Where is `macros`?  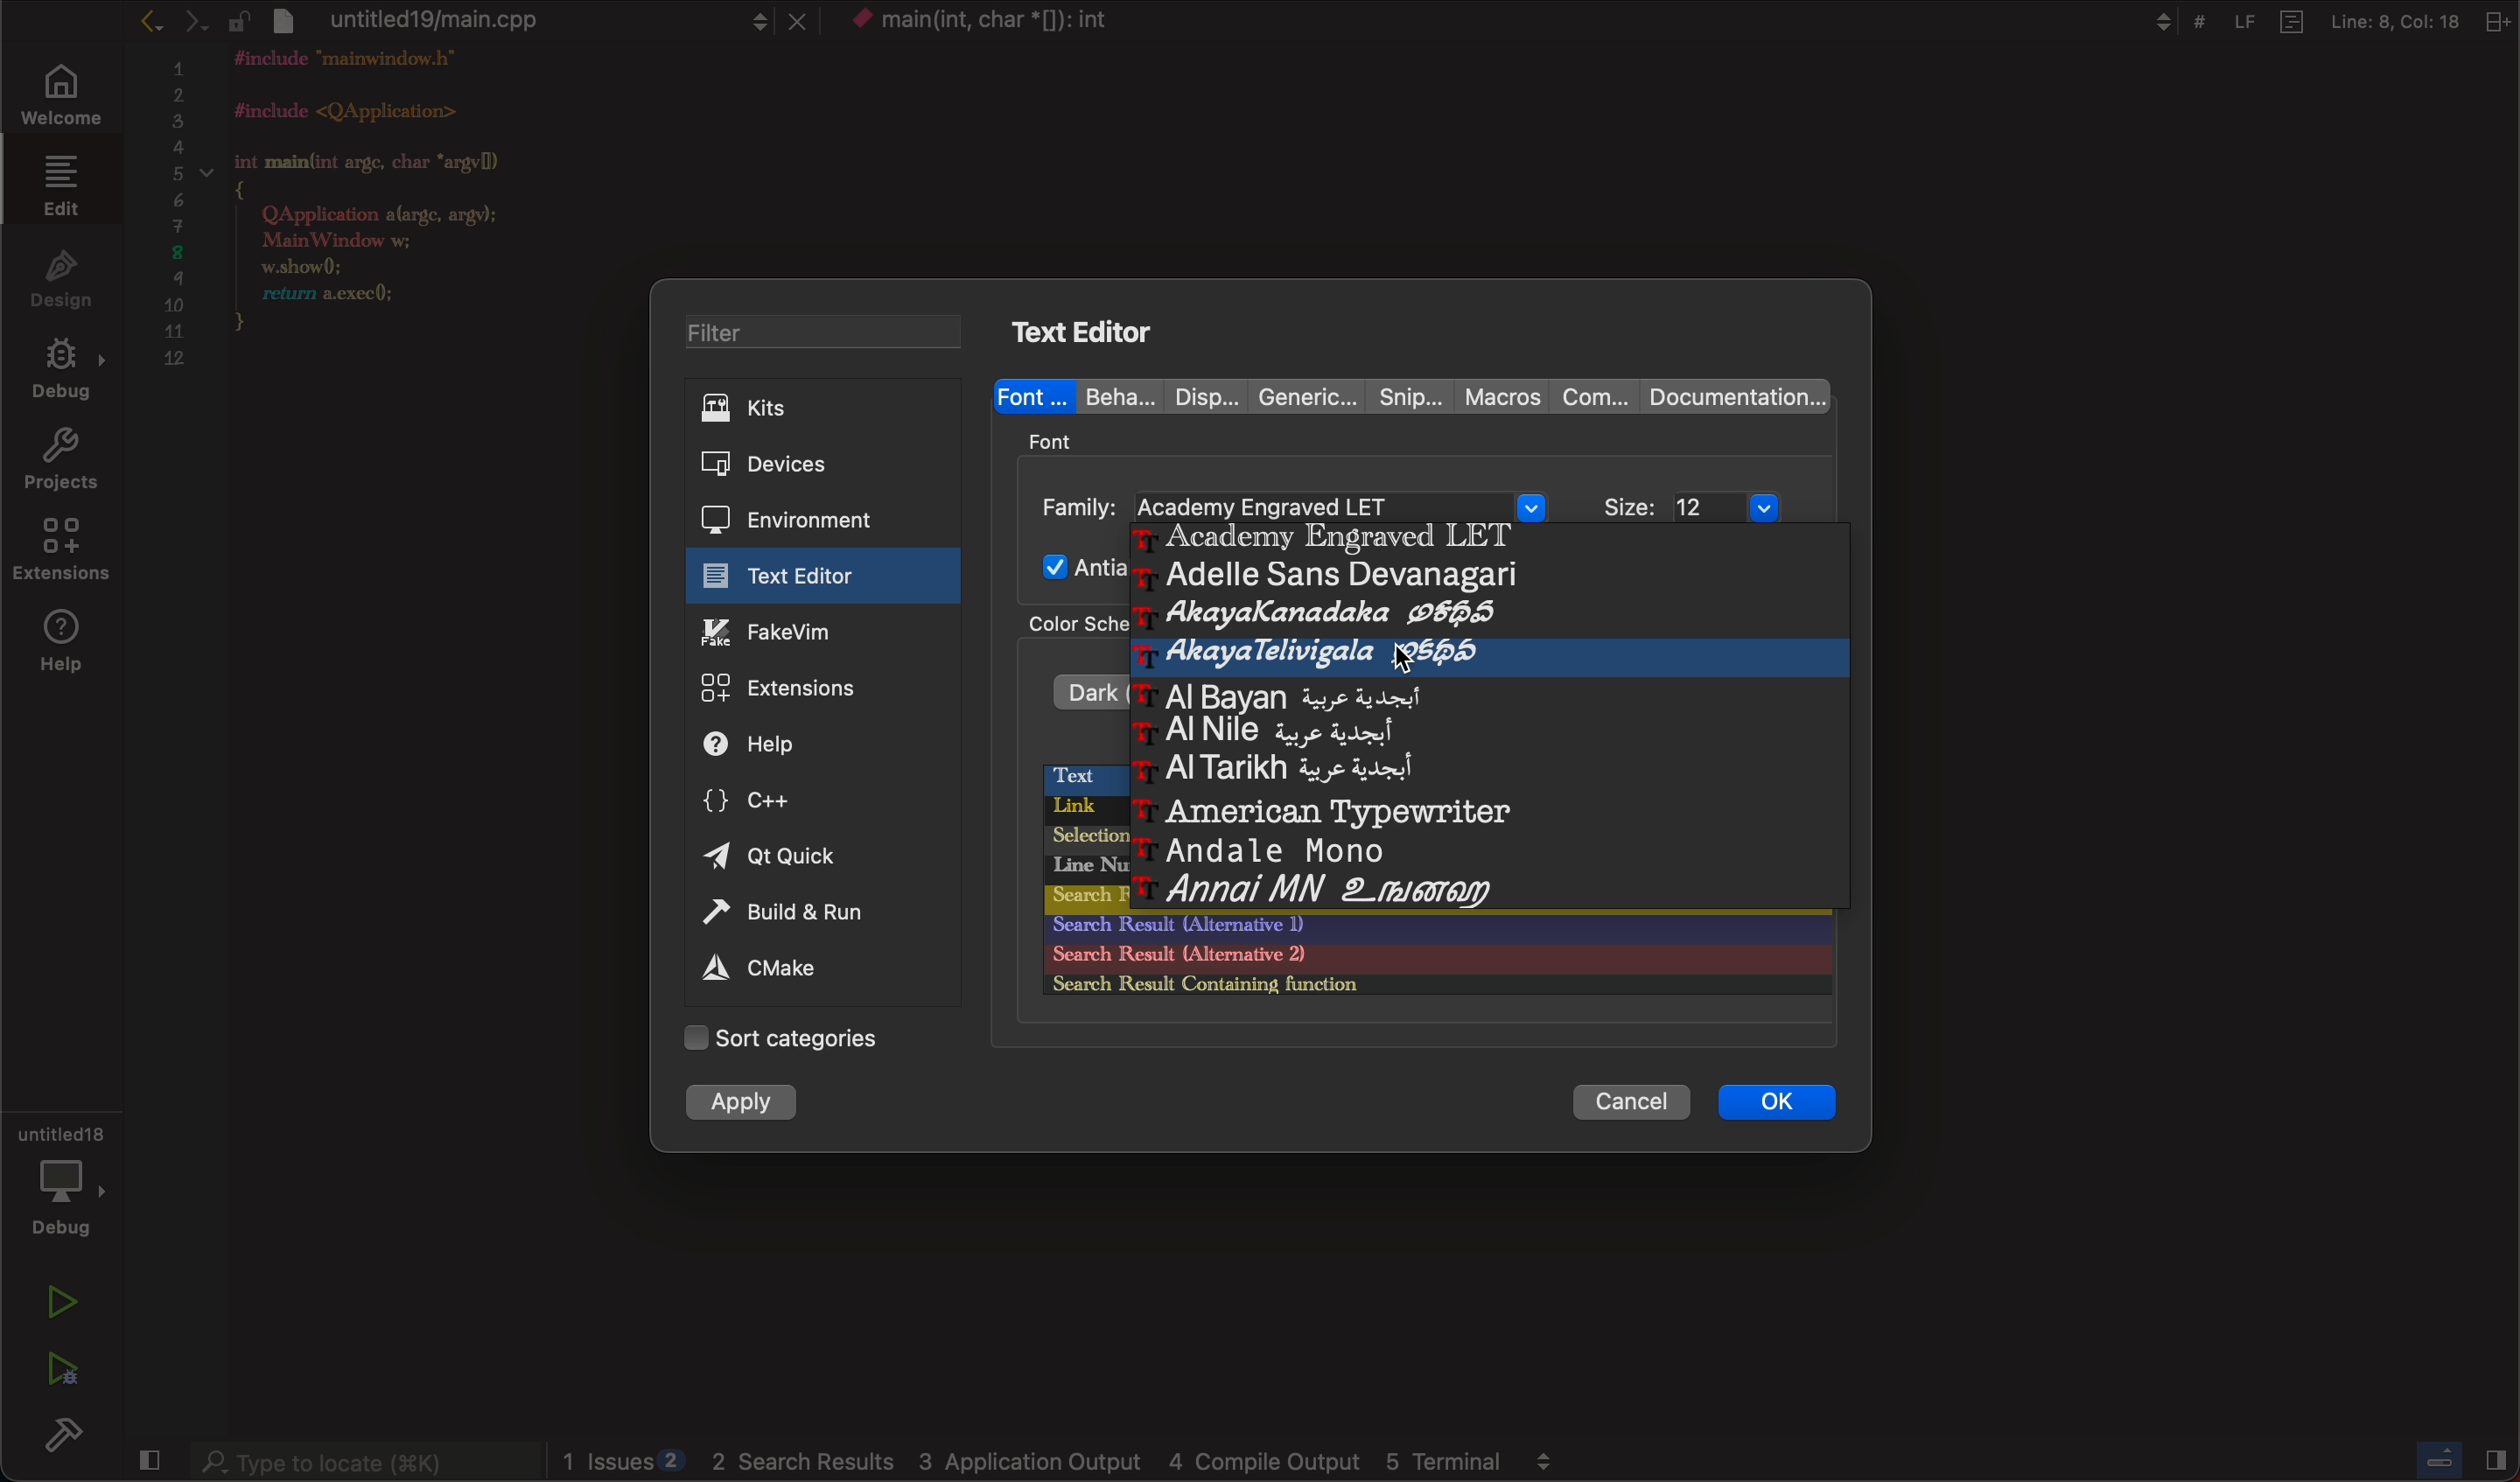 macros is located at coordinates (1501, 396).